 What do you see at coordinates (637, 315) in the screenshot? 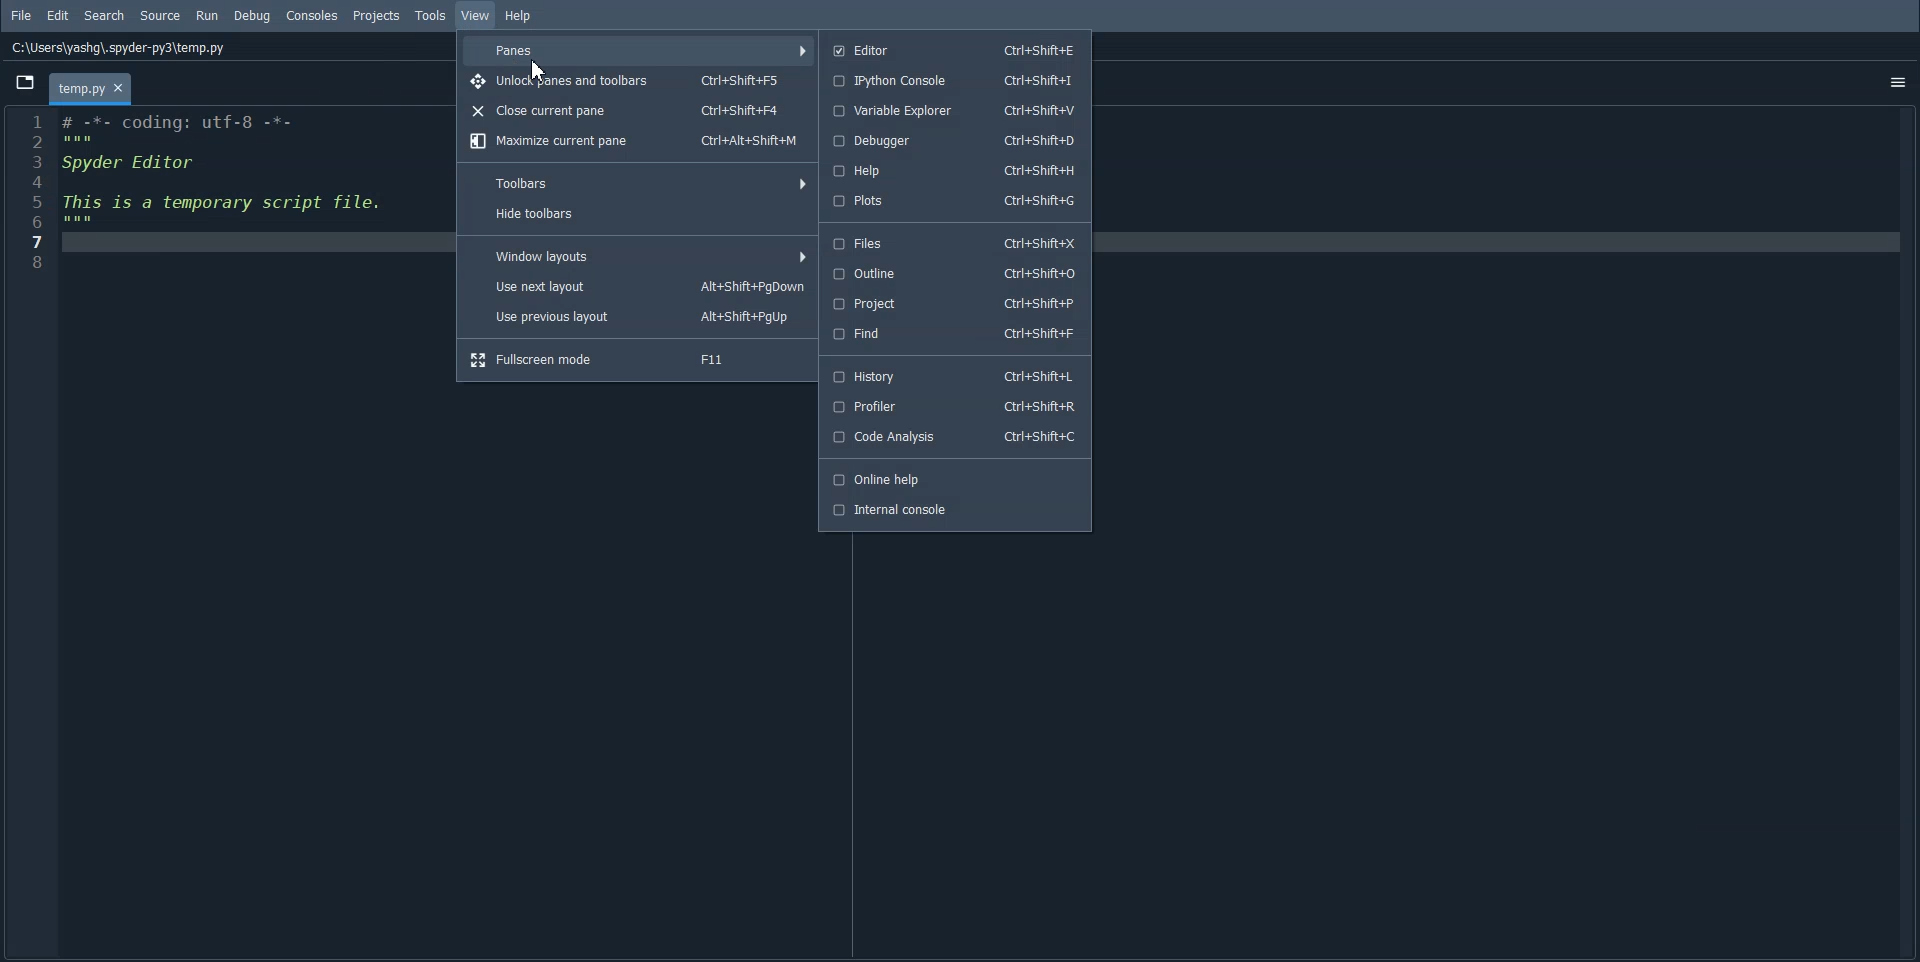
I see `Use previous layout` at bounding box center [637, 315].